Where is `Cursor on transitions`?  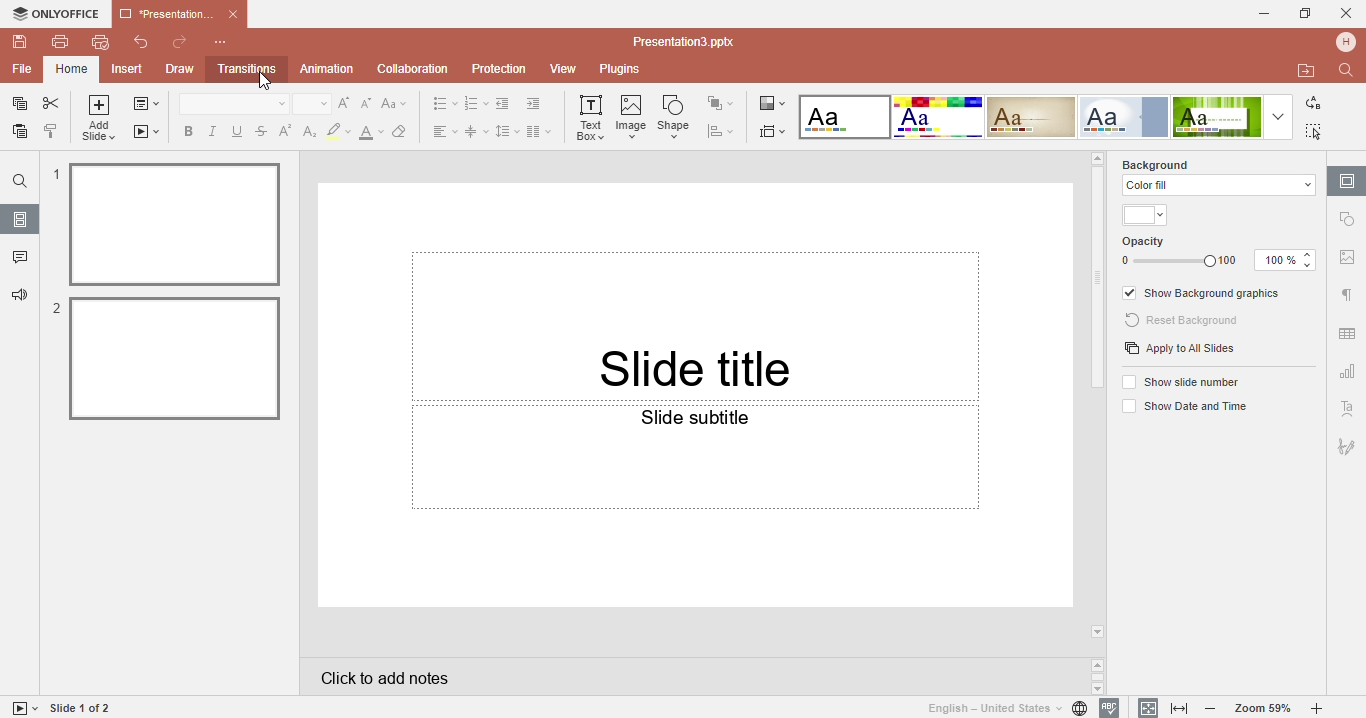
Cursor on transitions is located at coordinates (273, 84).